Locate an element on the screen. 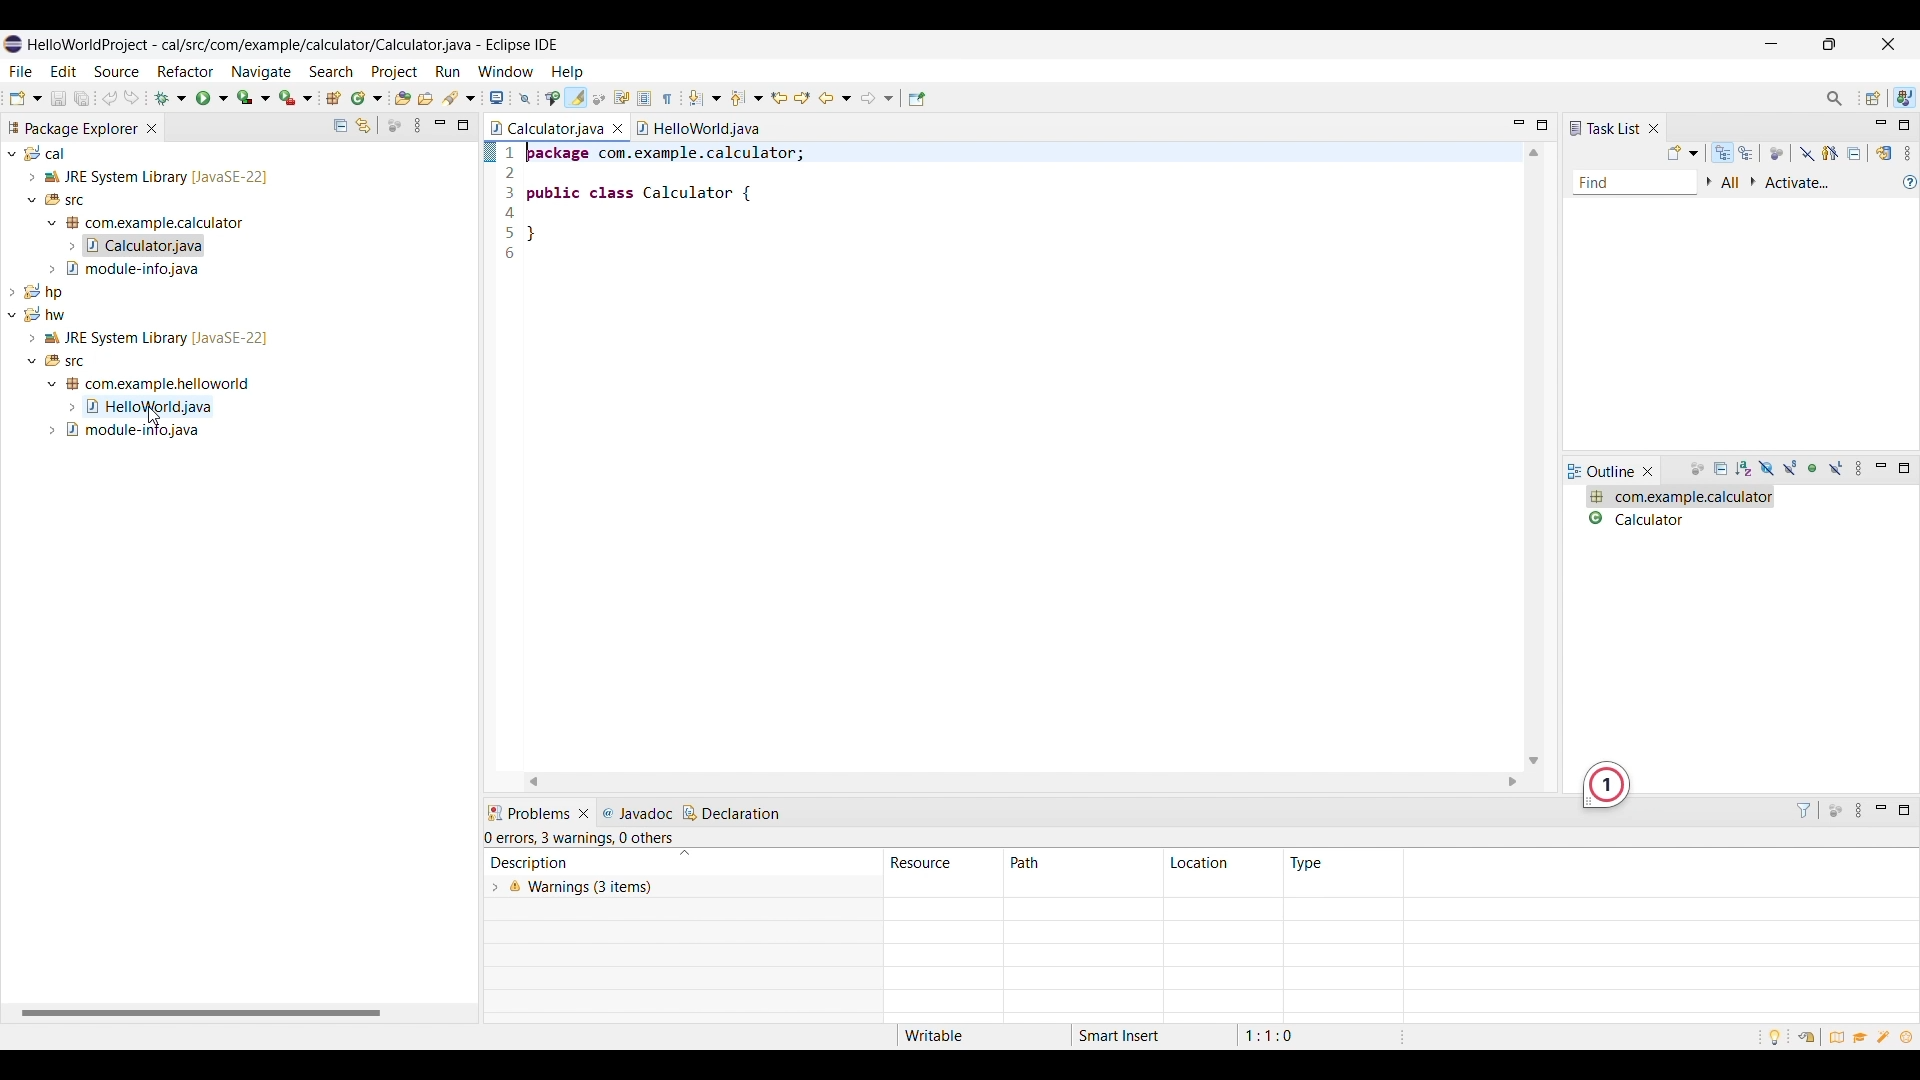 This screenshot has height=1080, width=1920. External tool options is located at coordinates (296, 98).